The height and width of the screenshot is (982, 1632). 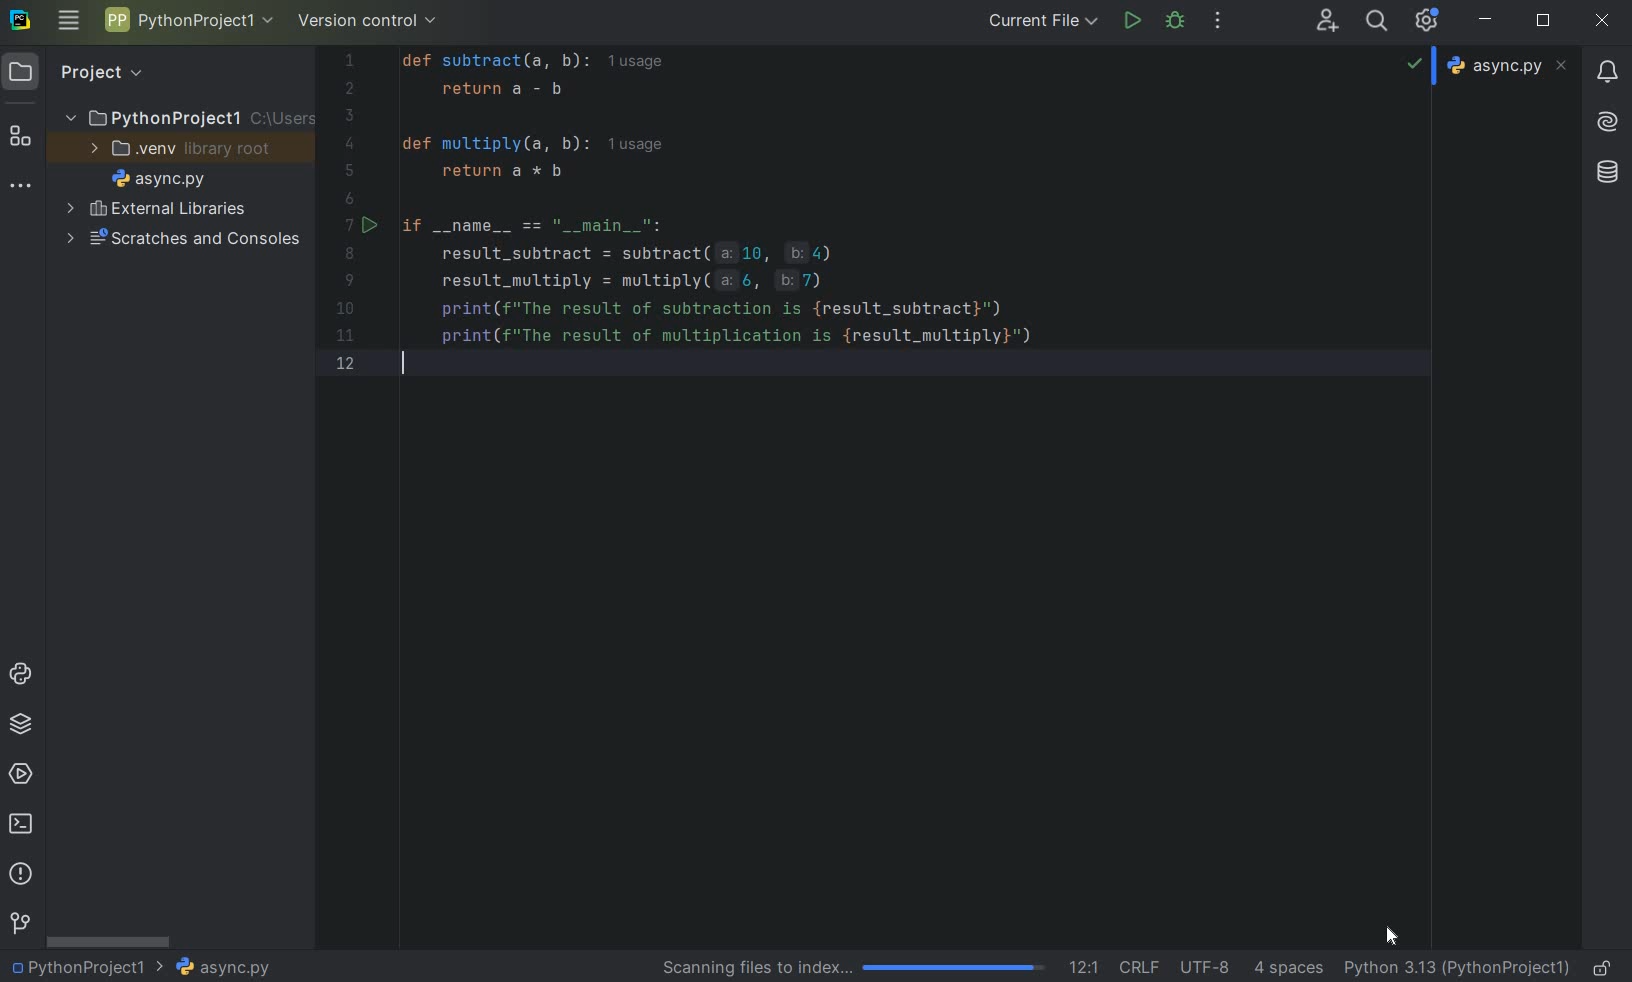 What do you see at coordinates (354, 216) in the screenshot?
I see `line number` at bounding box center [354, 216].